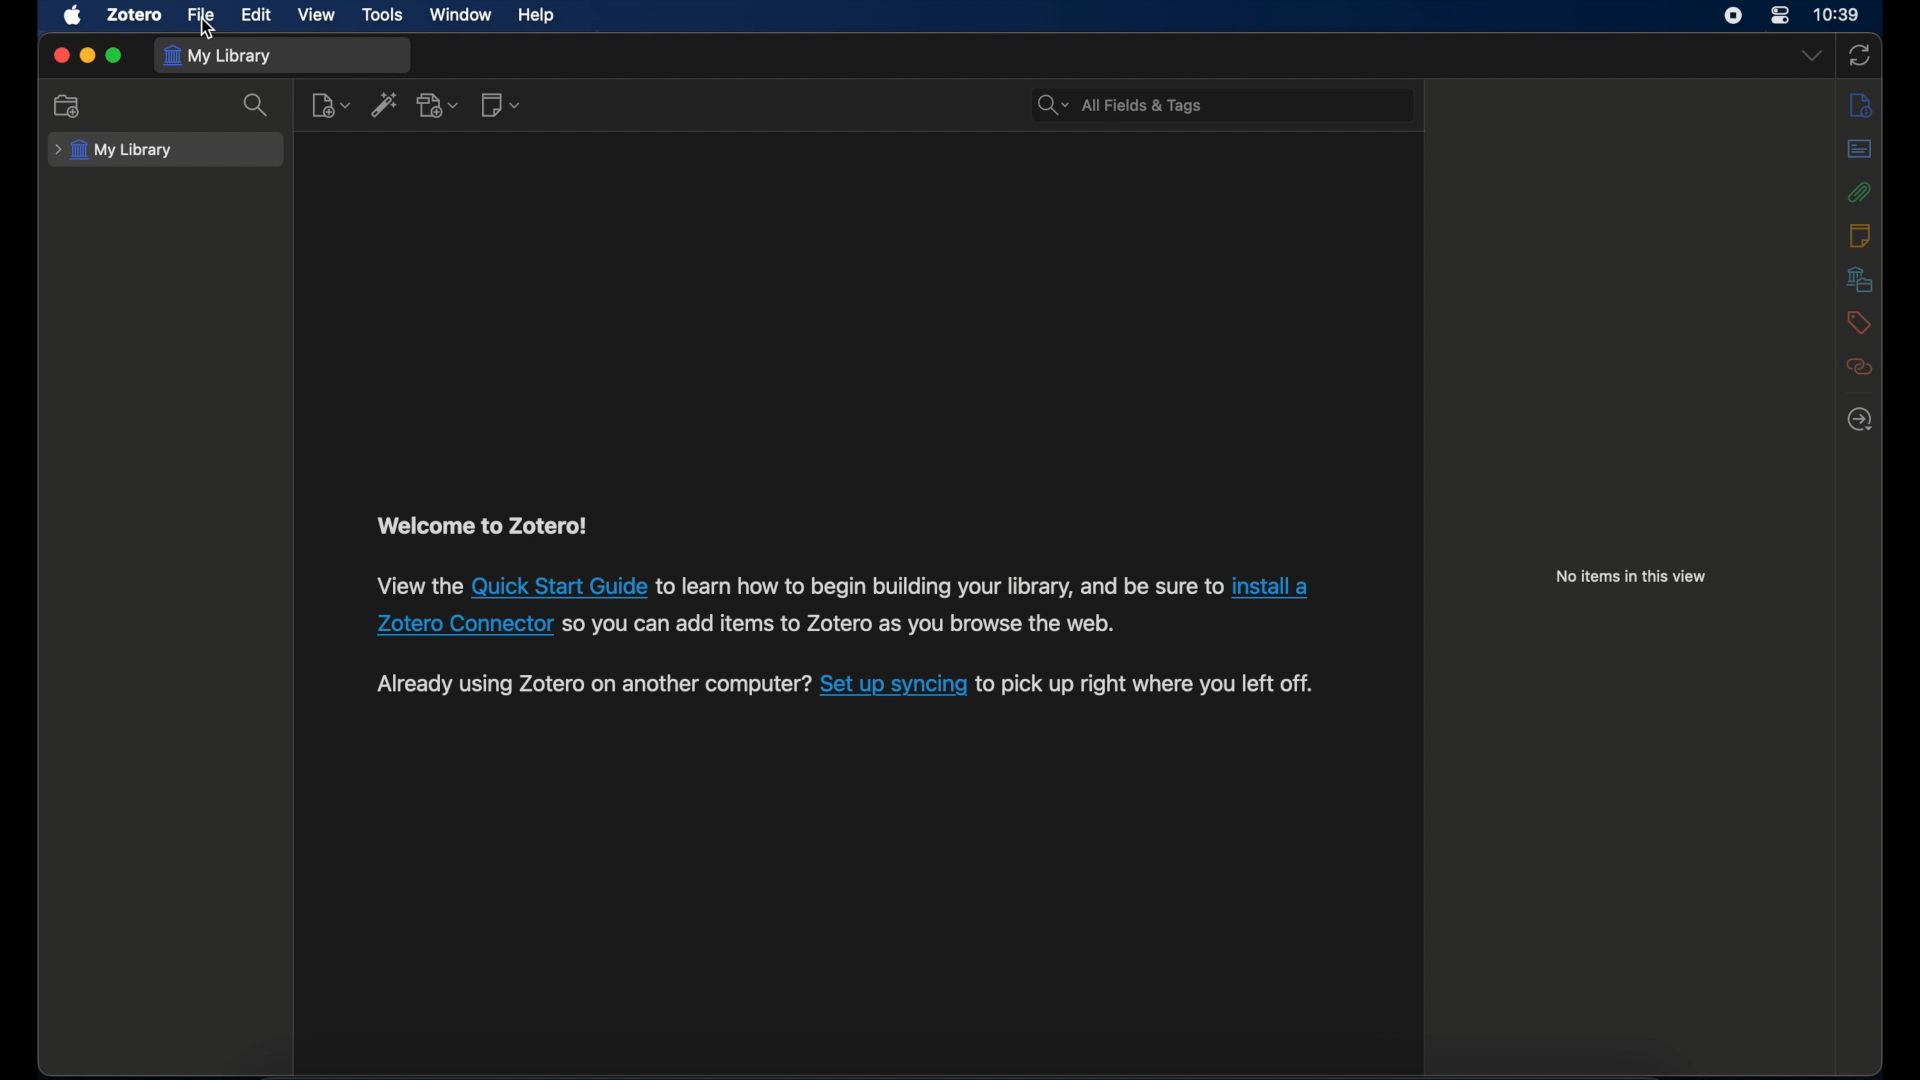 The width and height of the screenshot is (1920, 1080). What do you see at coordinates (465, 623) in the screenshot?
I see `Zotero Connector` at bounding box center [465, 623].